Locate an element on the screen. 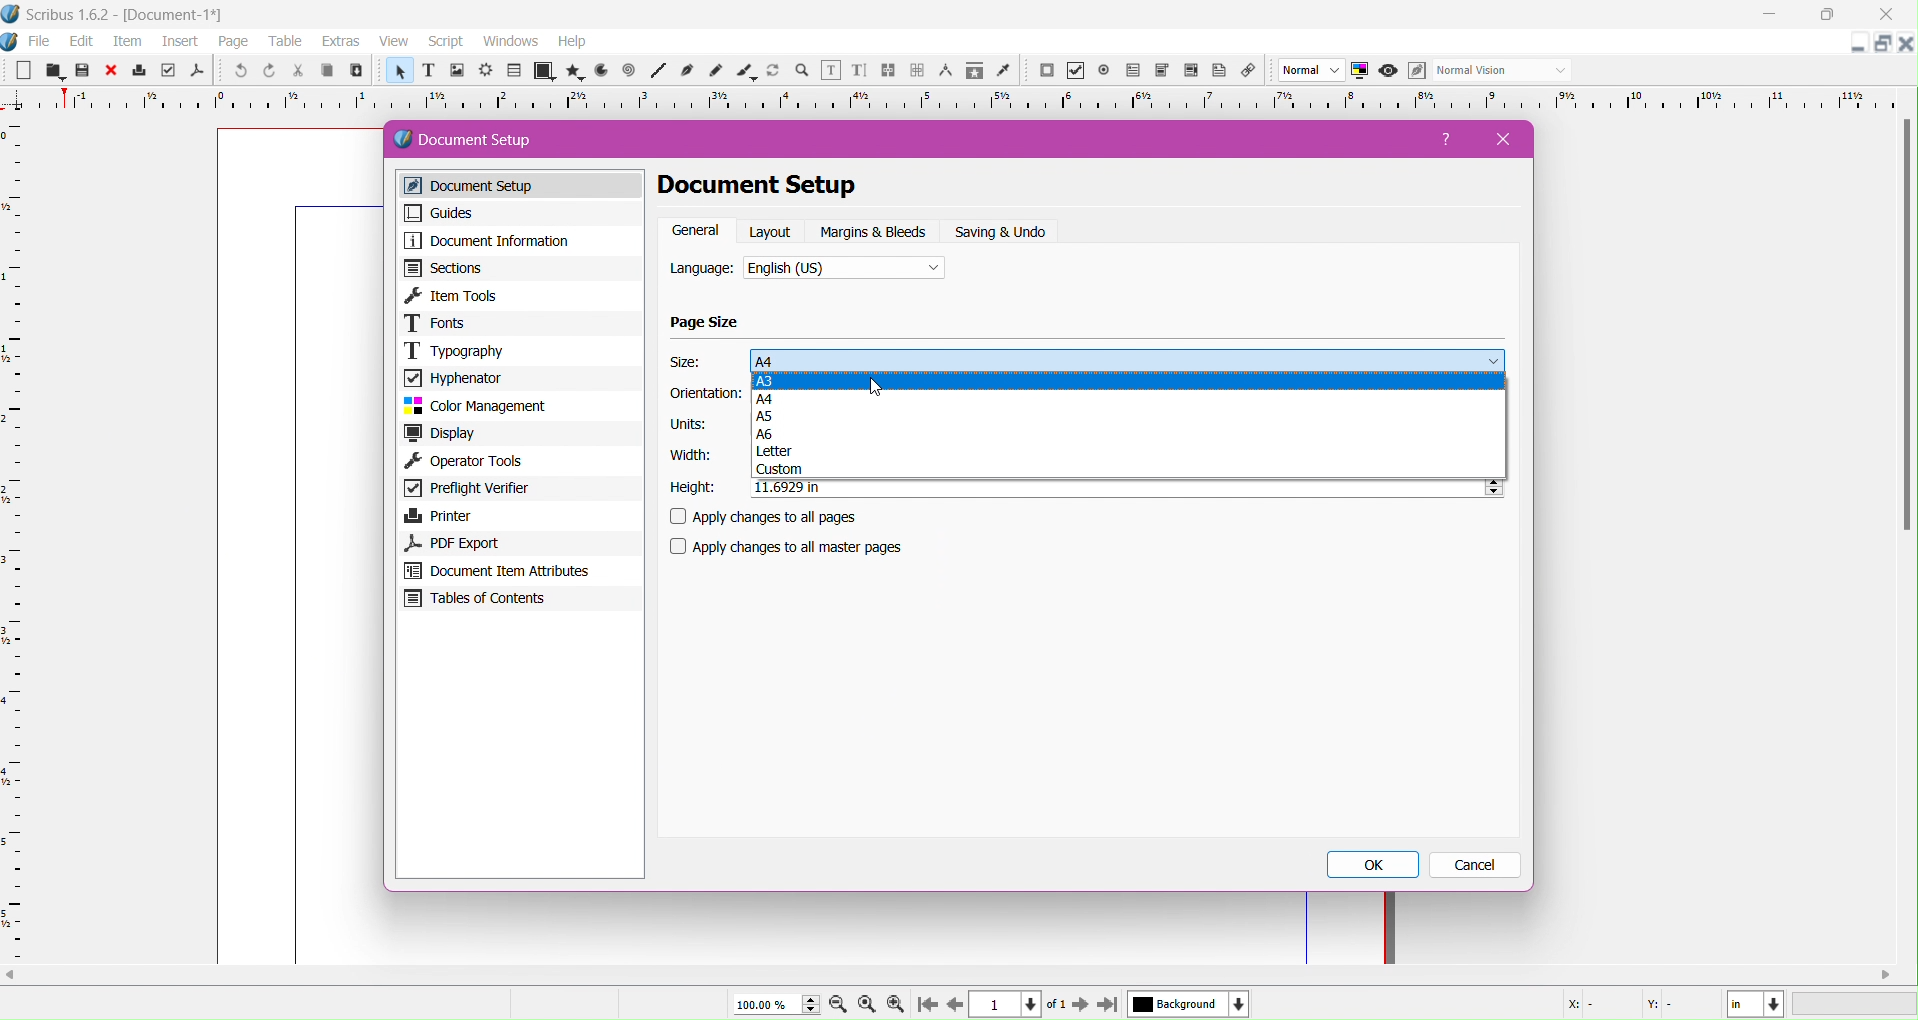 This screenshot has height=1020, width=1918. rotate item is located at coordinates (775, 72).